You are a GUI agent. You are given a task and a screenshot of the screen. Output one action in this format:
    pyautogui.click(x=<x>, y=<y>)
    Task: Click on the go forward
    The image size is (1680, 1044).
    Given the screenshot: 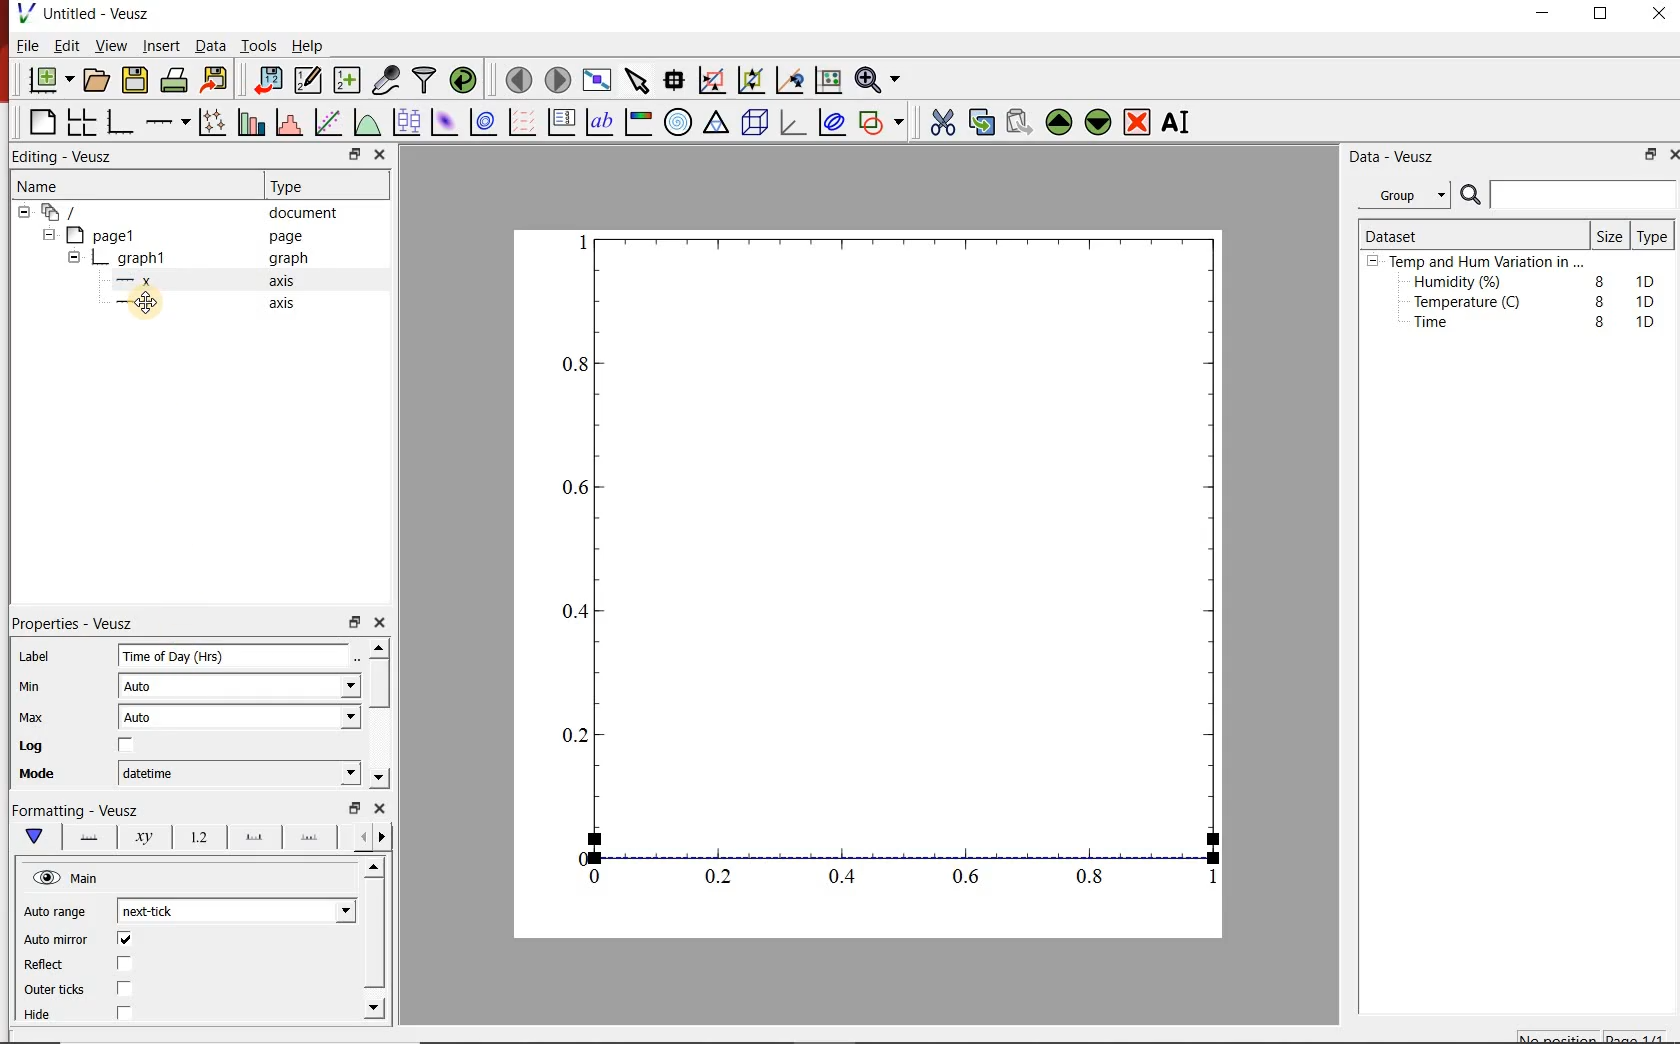 What is the action you would take?
    pyautogui.click(x=386, y=837)
    